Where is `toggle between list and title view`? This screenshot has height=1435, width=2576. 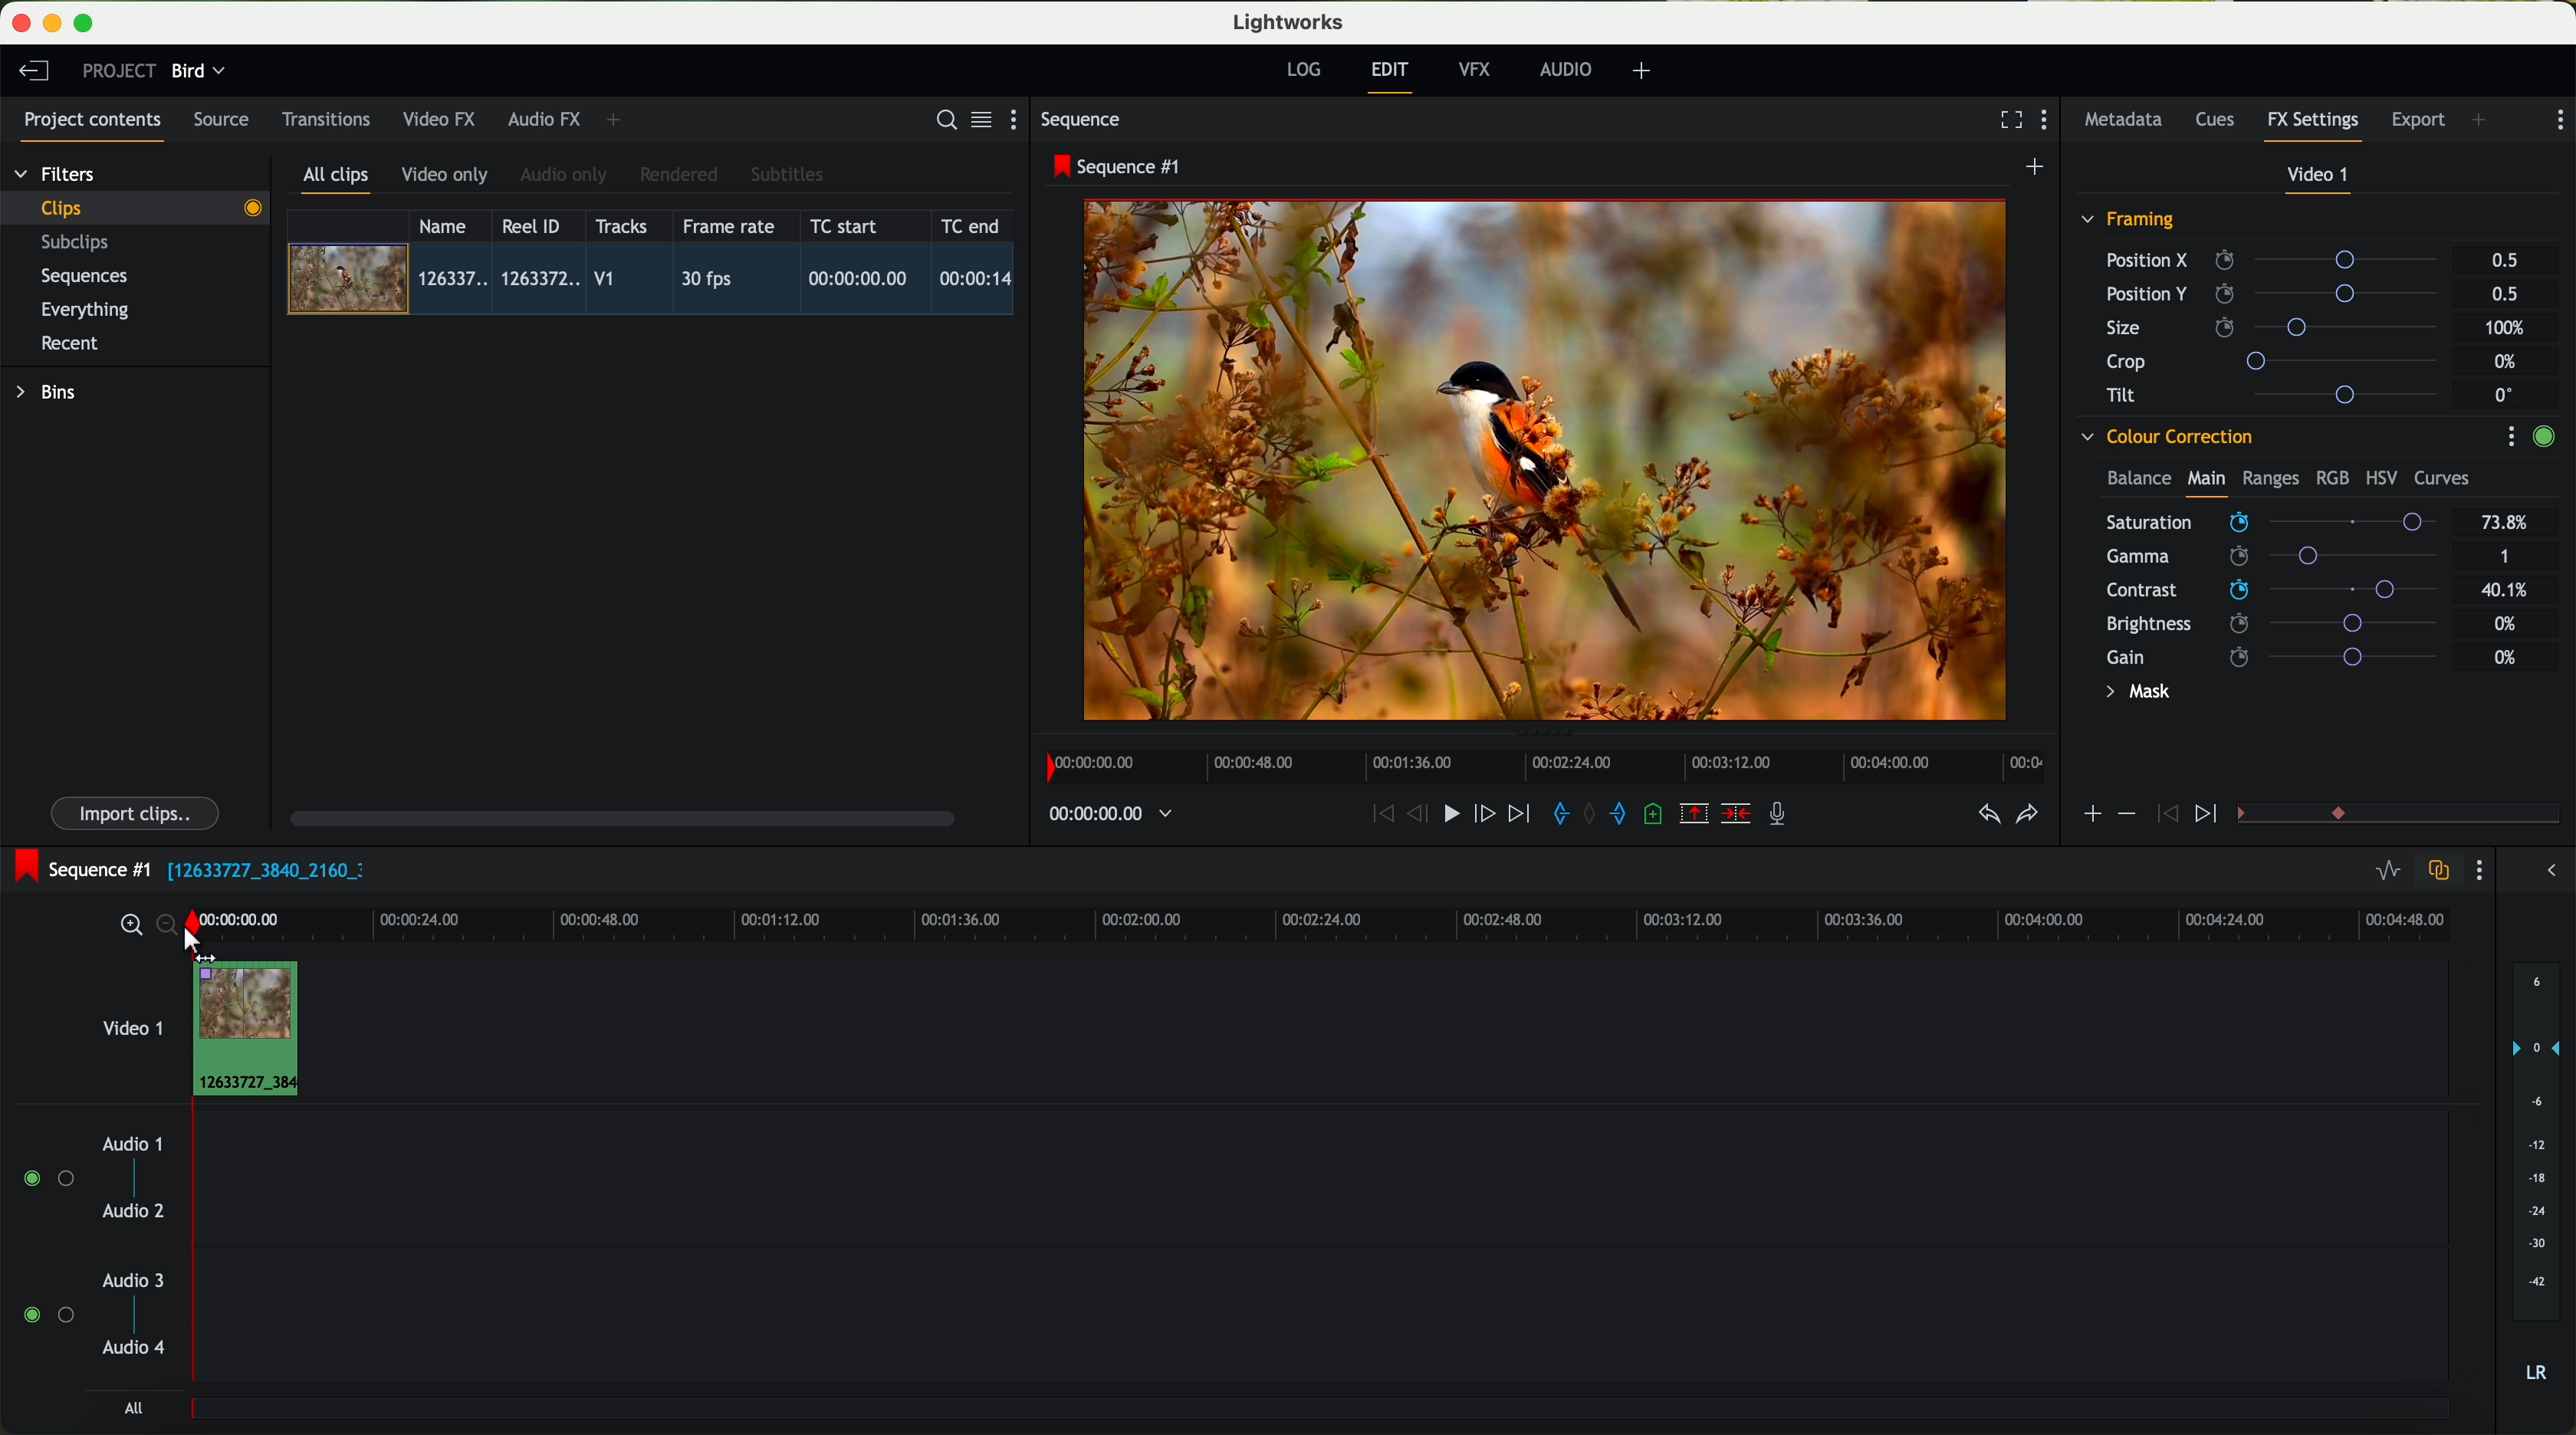 toggle between list and title view is located at coordinates (979, 119).